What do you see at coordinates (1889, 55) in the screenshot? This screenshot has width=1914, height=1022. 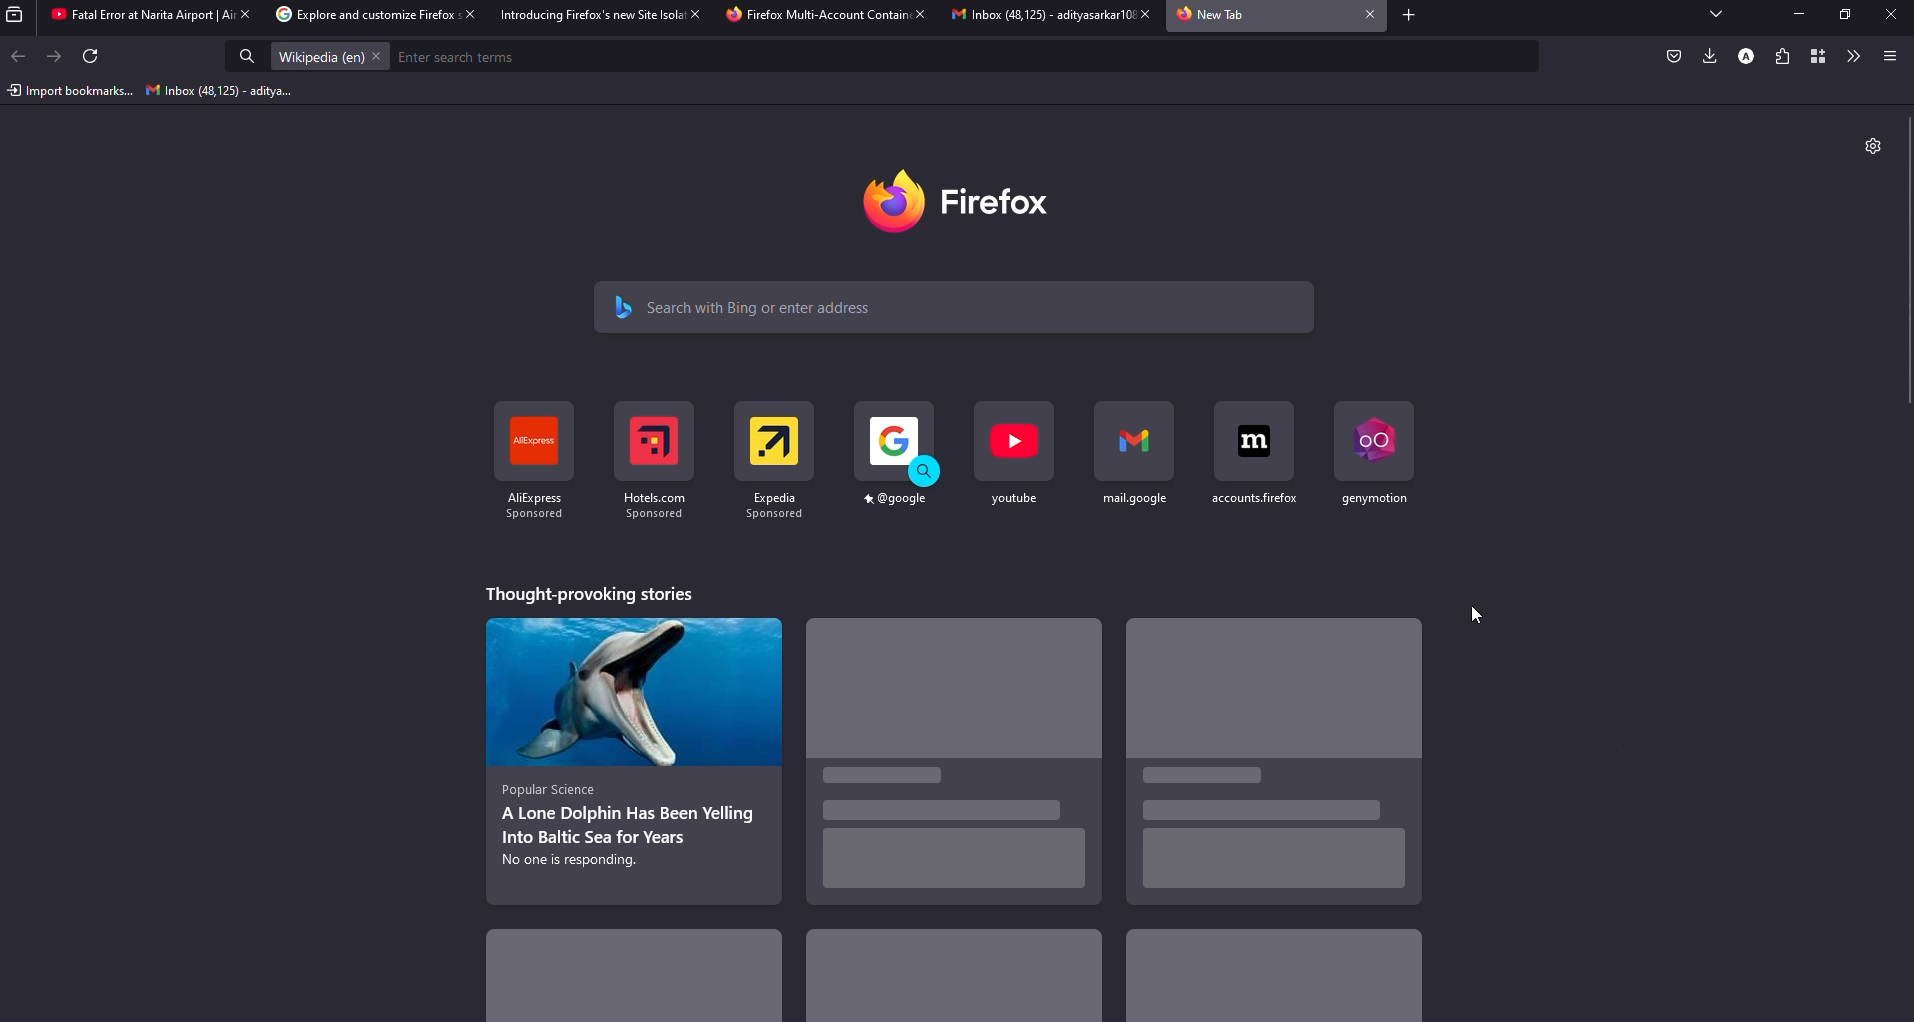 I see `menu` at bounding box center [1889, 55].